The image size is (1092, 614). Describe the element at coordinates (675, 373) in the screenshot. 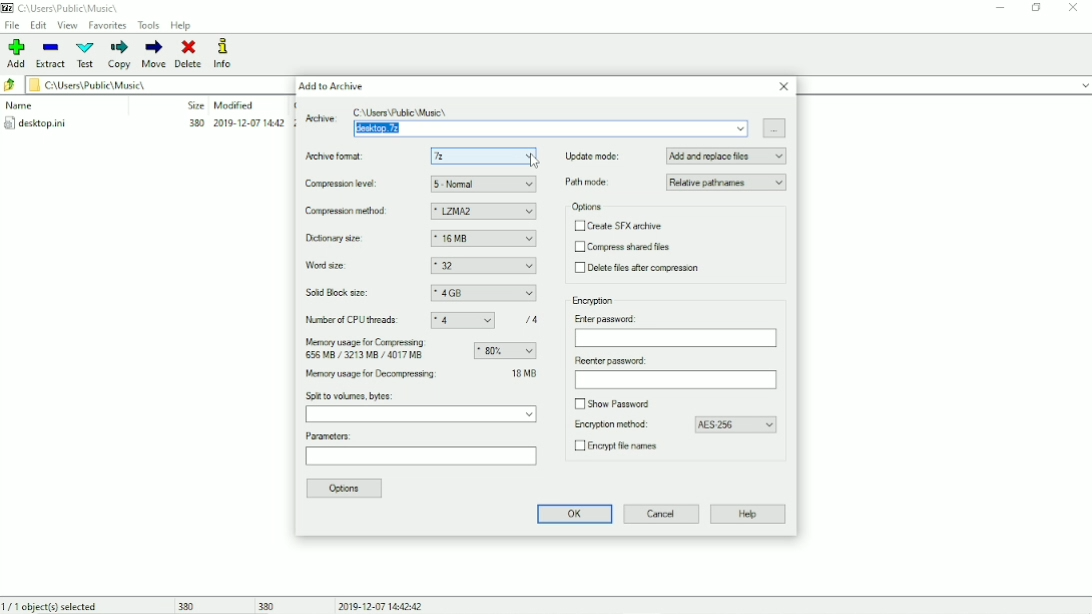

I see `Reenter password` at that location.